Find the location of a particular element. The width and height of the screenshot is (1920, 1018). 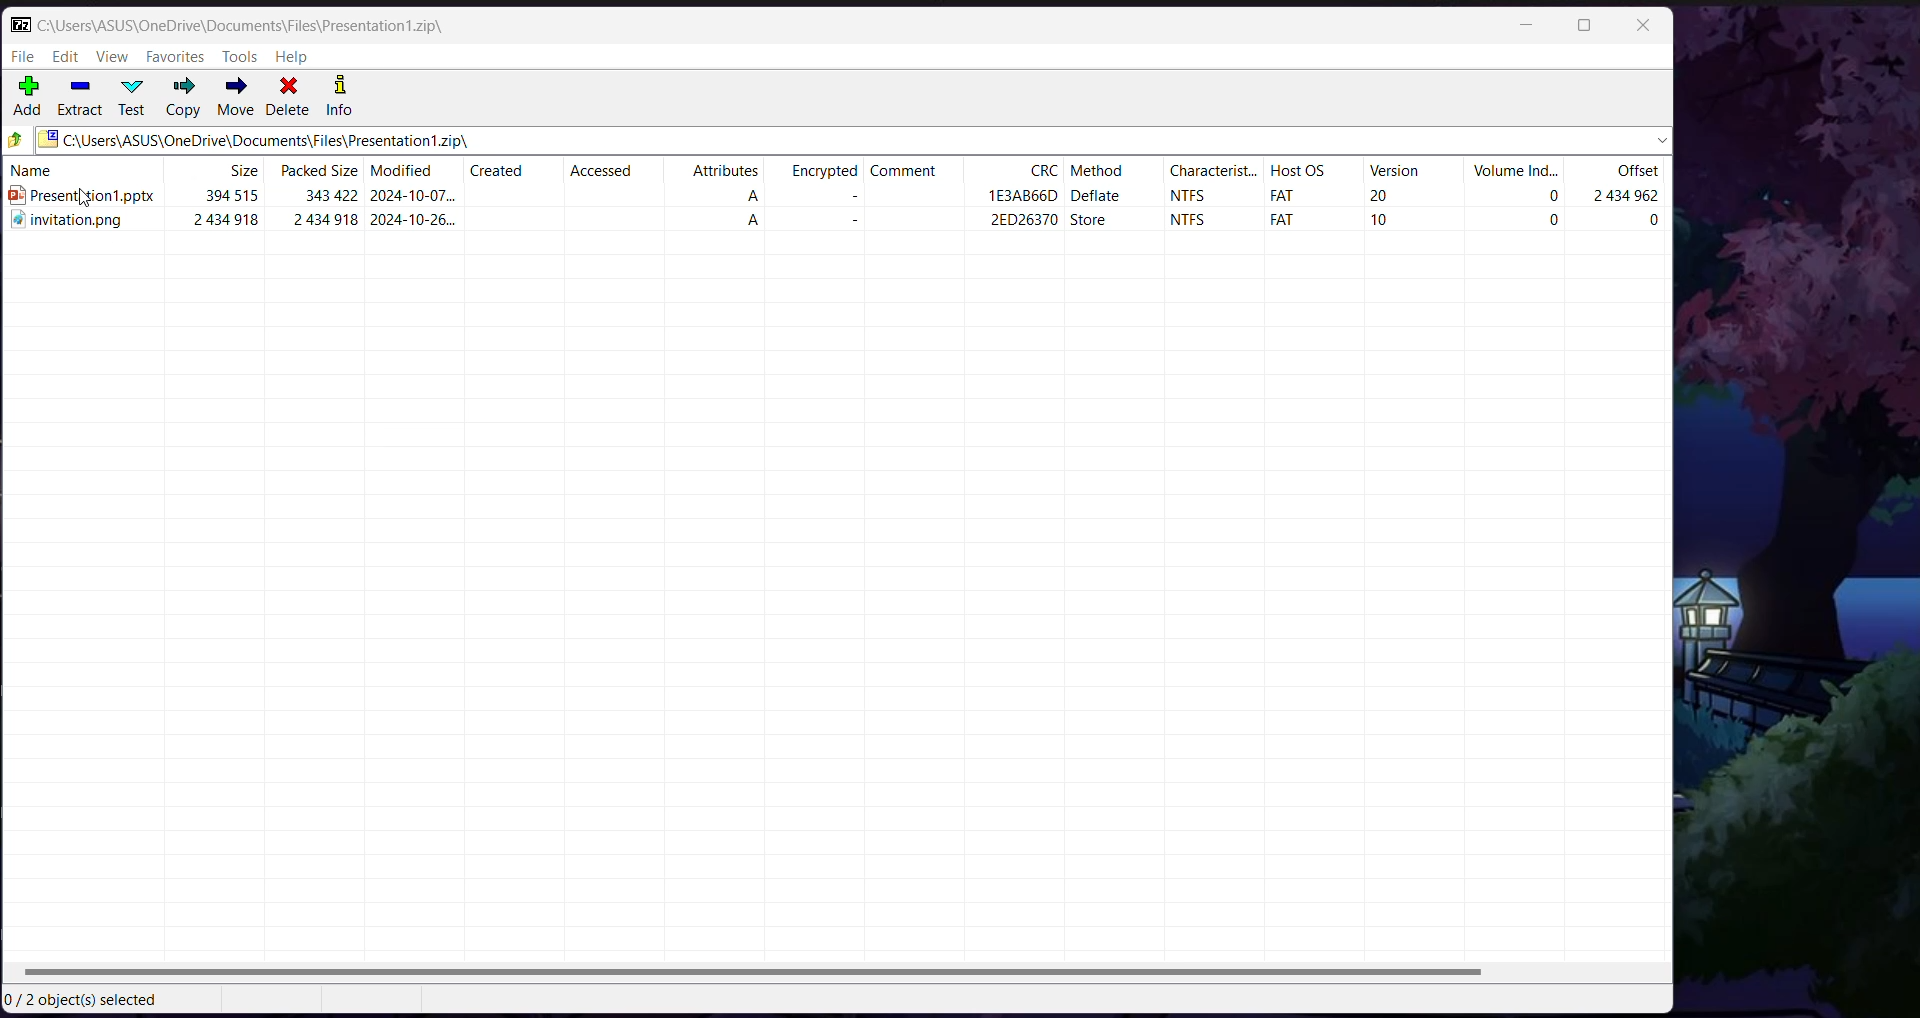

 is located at coordinates (83, 1002).